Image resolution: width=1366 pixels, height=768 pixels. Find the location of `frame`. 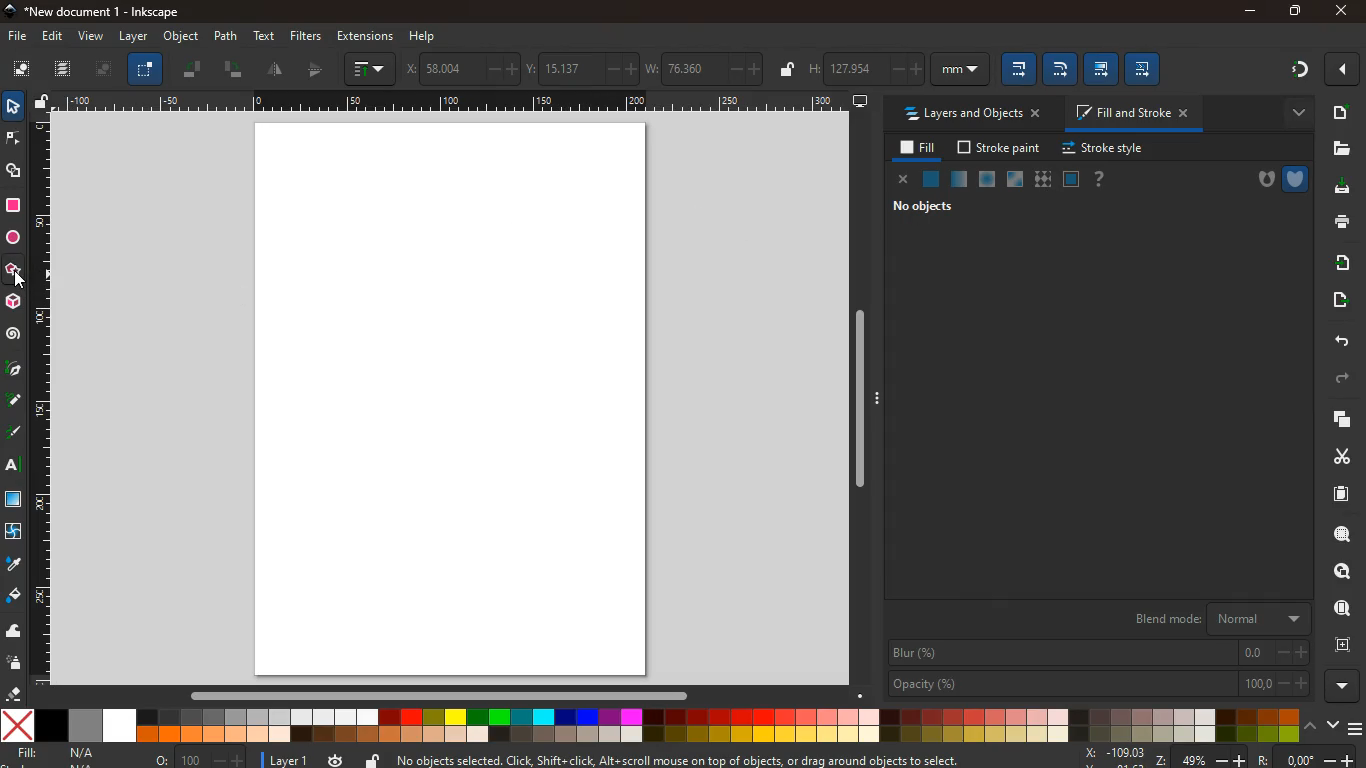

frame is located at coordinates (1070, 178).